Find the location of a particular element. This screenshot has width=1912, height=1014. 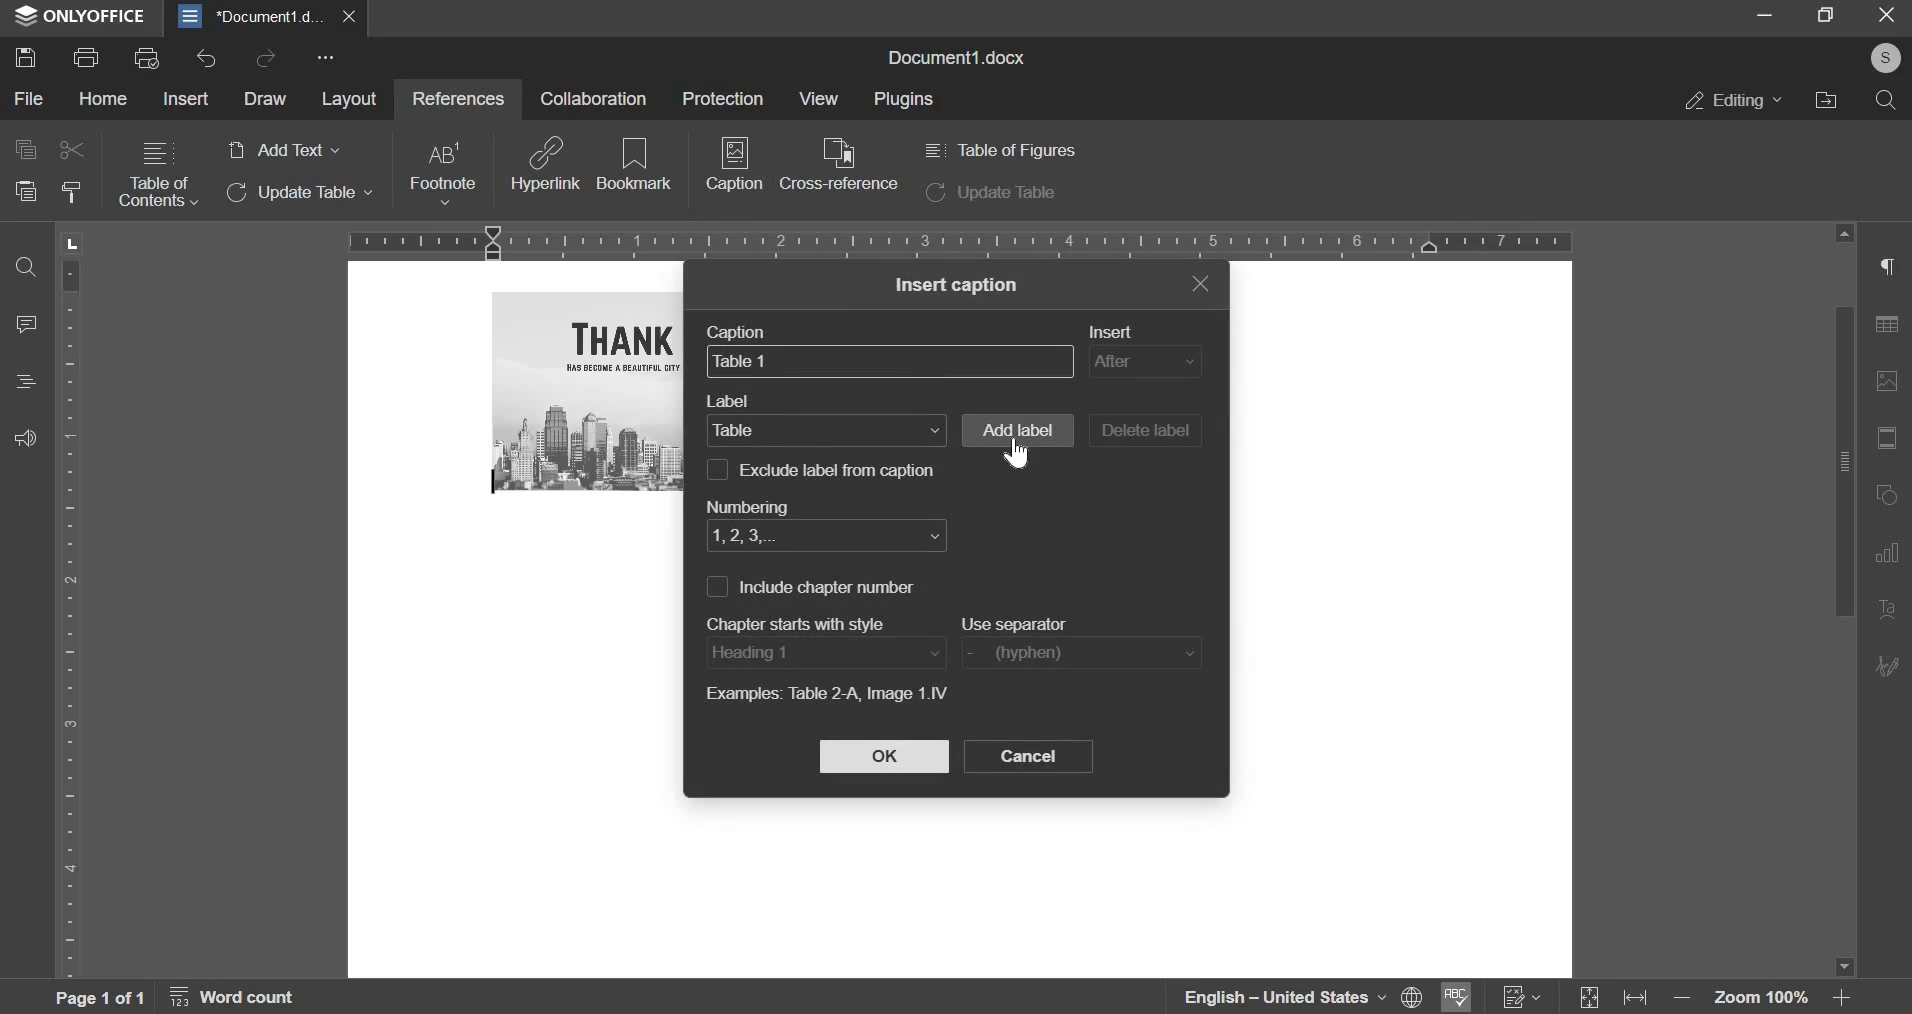

collaboration is located at coordinates (593, 98).